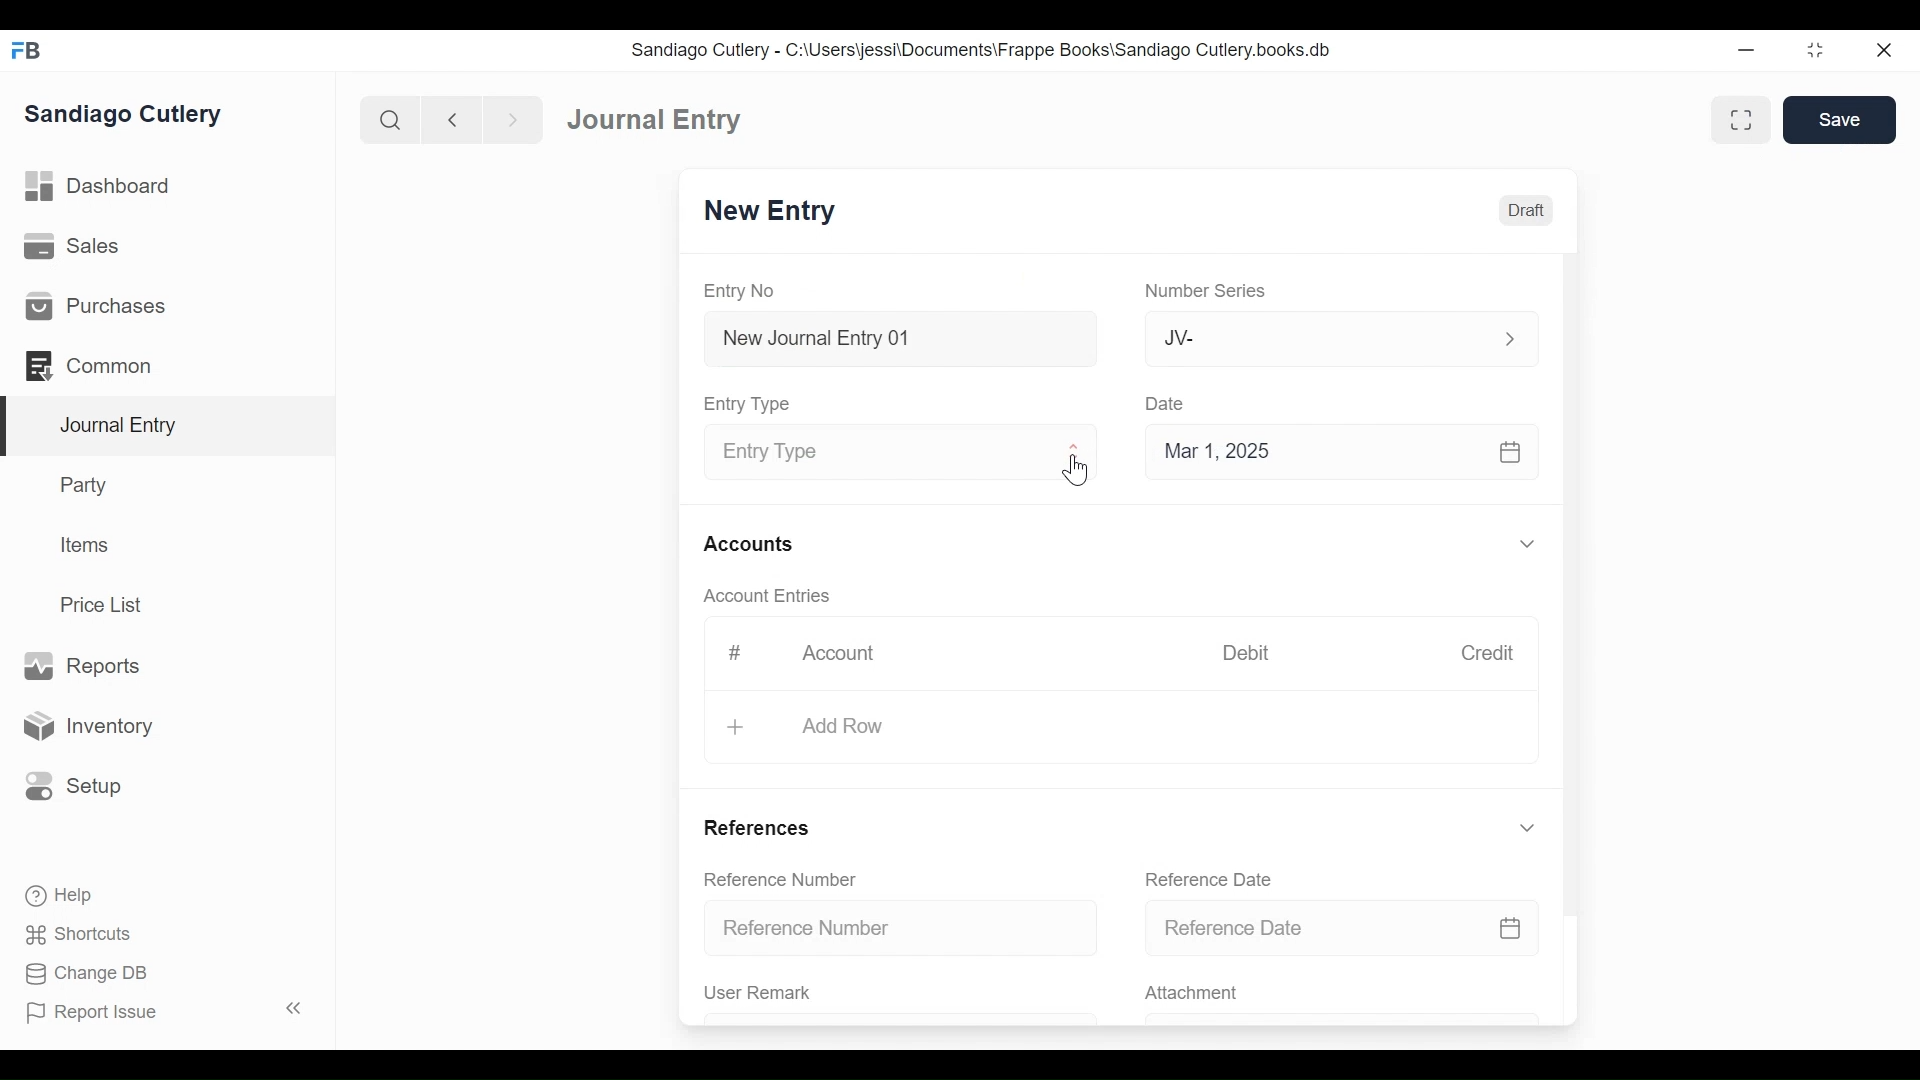  I want to click on search , so click(387, 116).